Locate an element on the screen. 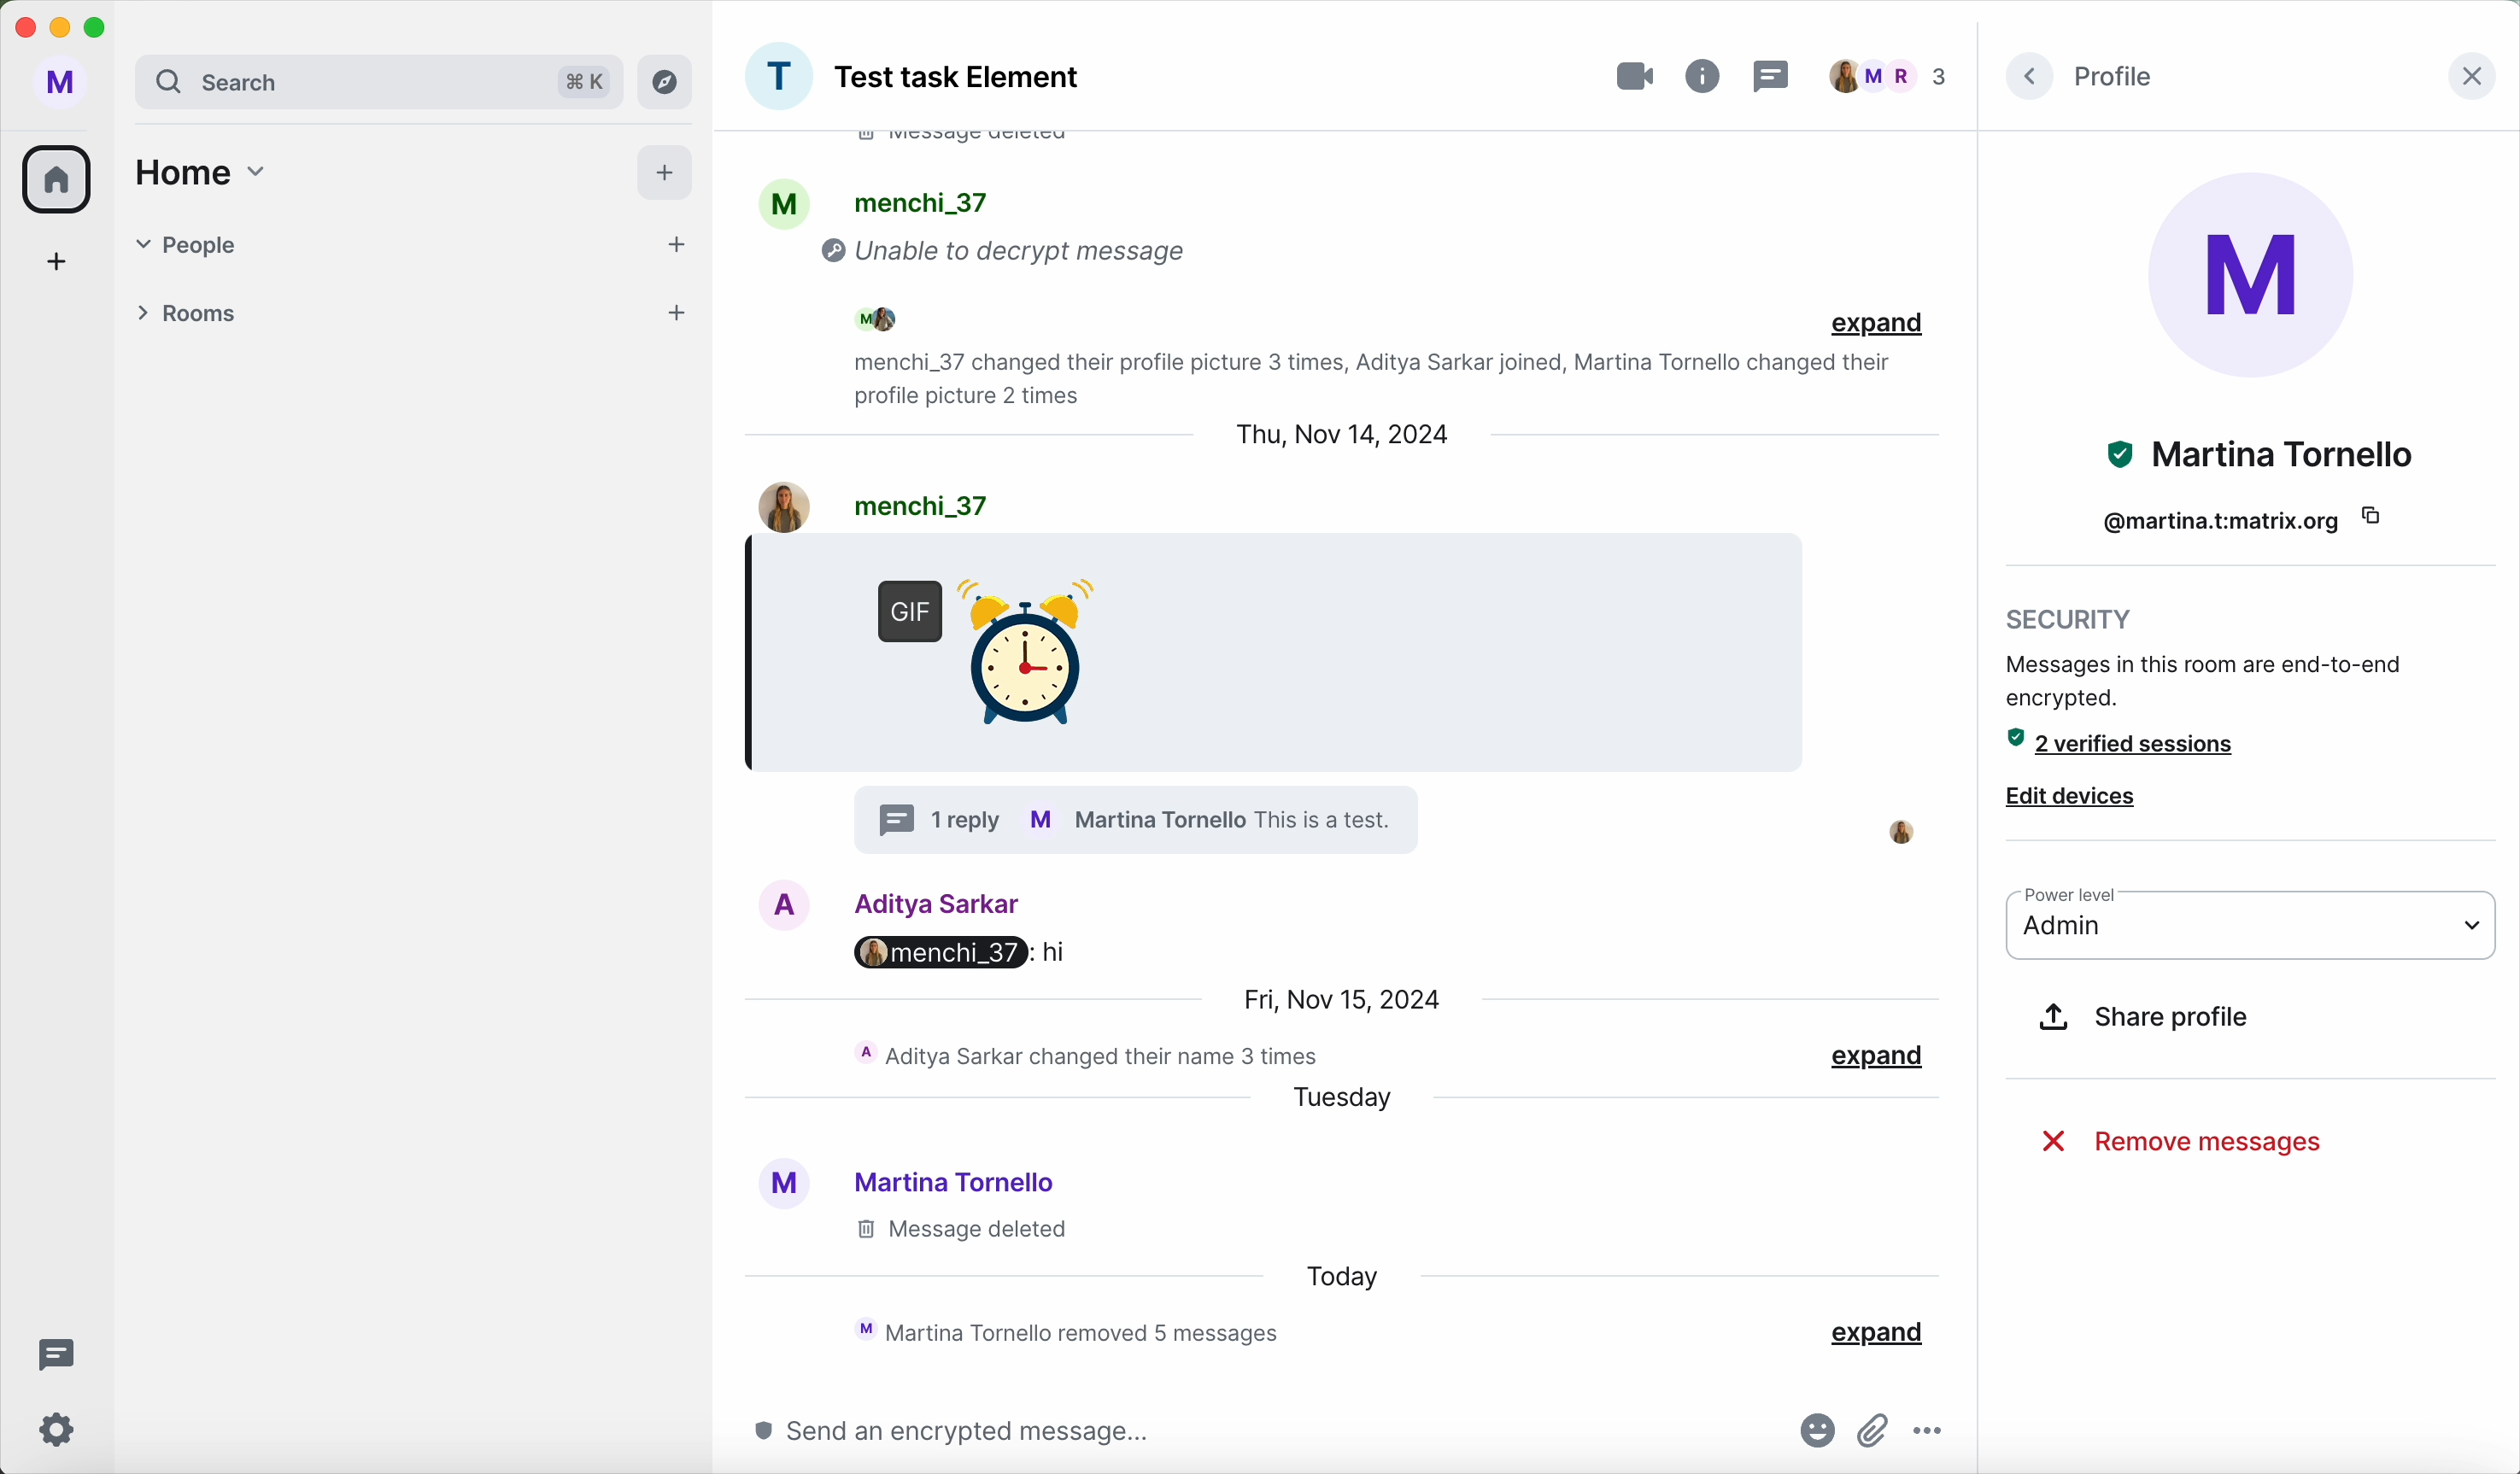 The image size is (2520, 1474). user name is located at coordinates (2221, 520).